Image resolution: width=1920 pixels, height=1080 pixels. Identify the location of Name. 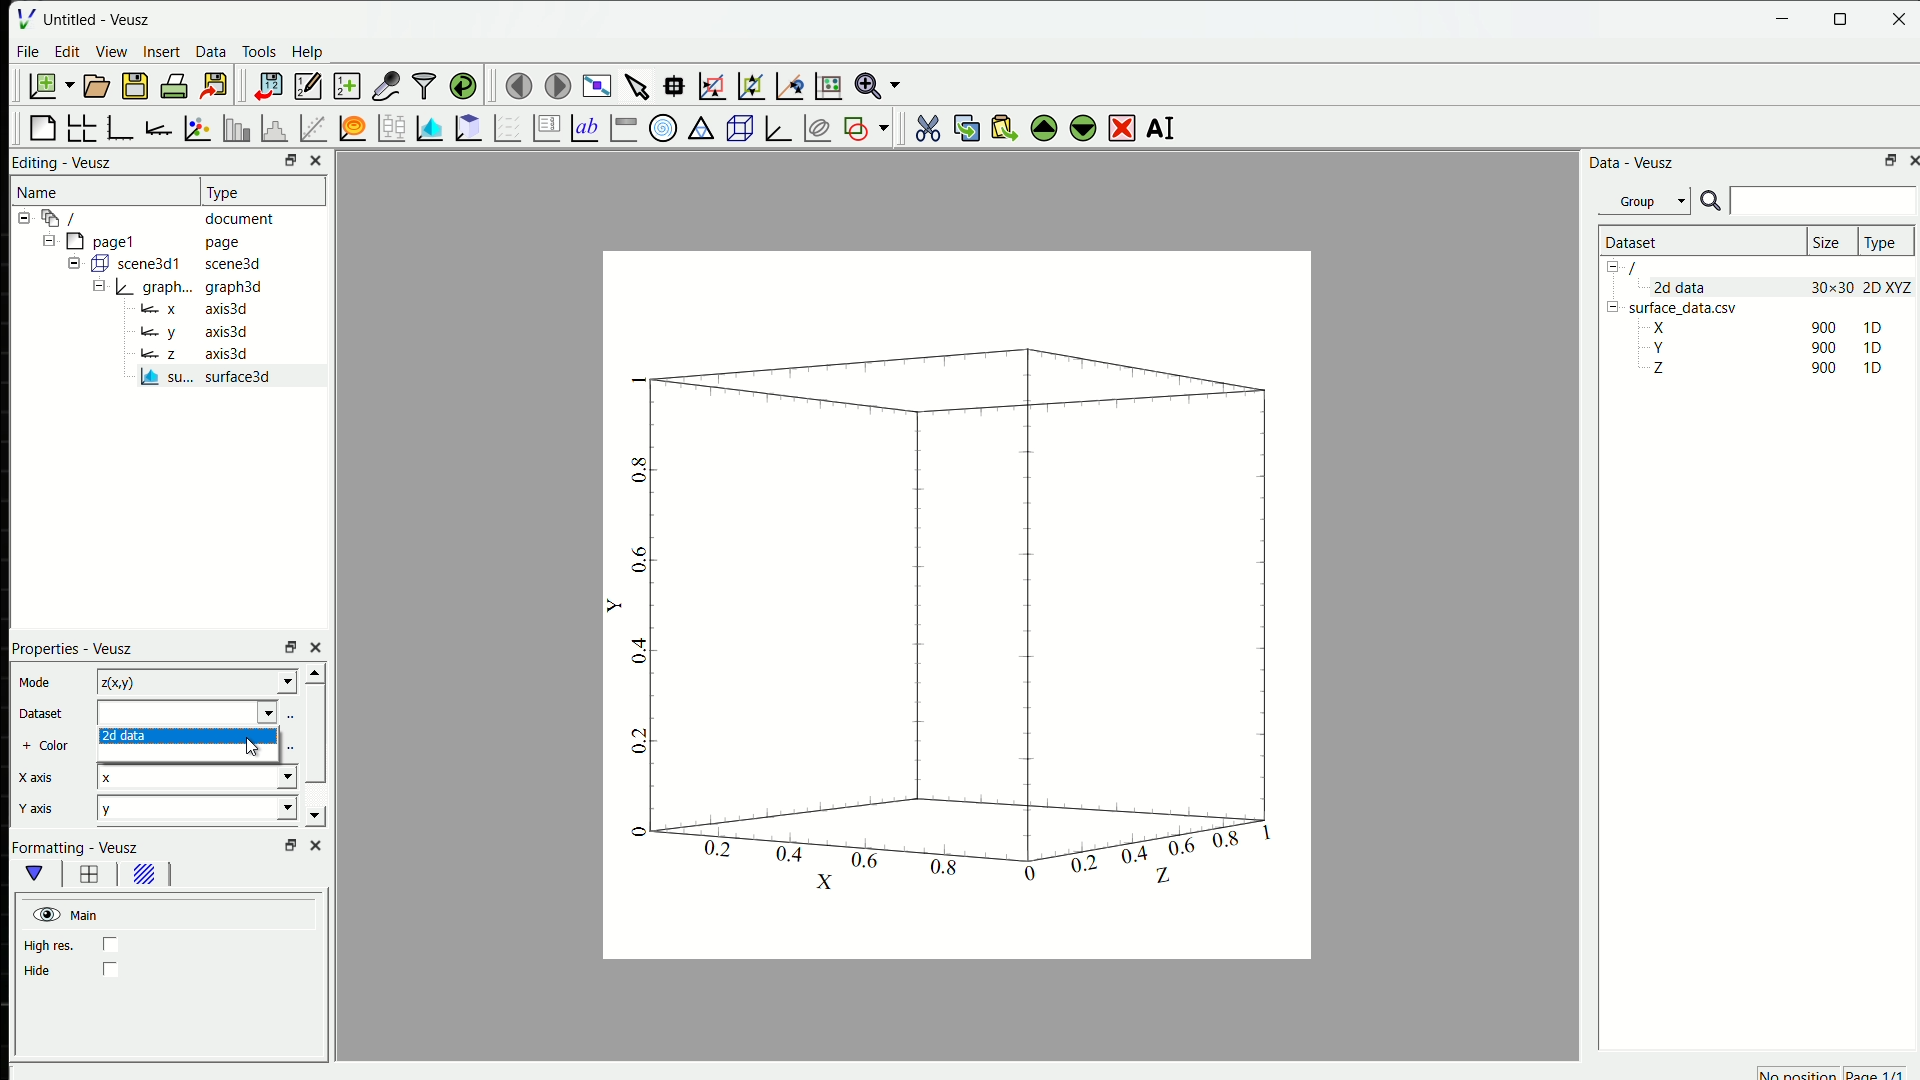
(38, 193).